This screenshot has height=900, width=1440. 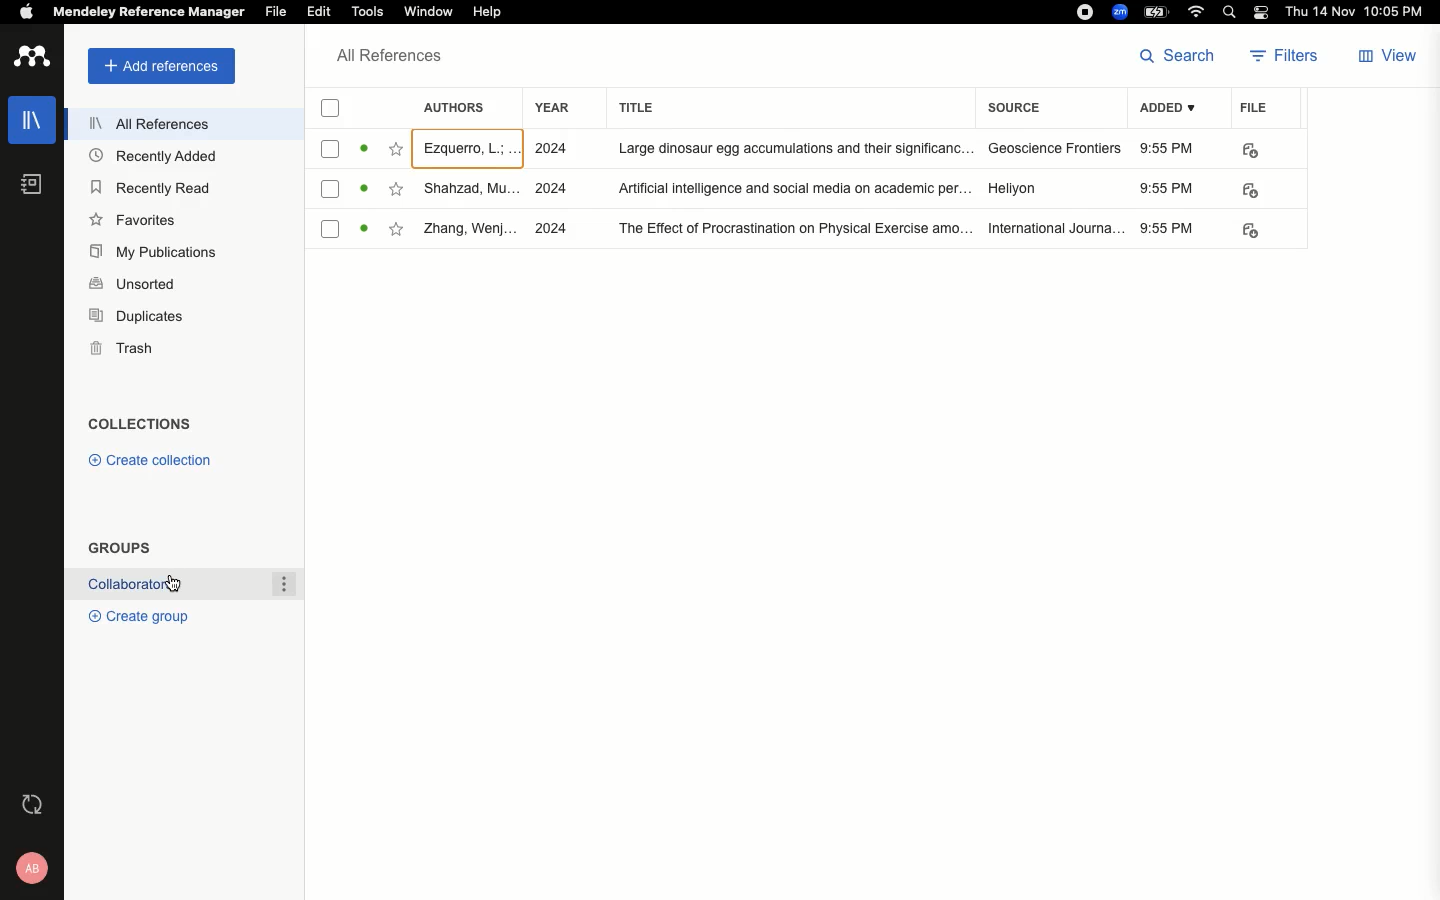 What do you see at coordinates (276, 12) in the screenshot?
I see `File` at bounding box center [276, 12].